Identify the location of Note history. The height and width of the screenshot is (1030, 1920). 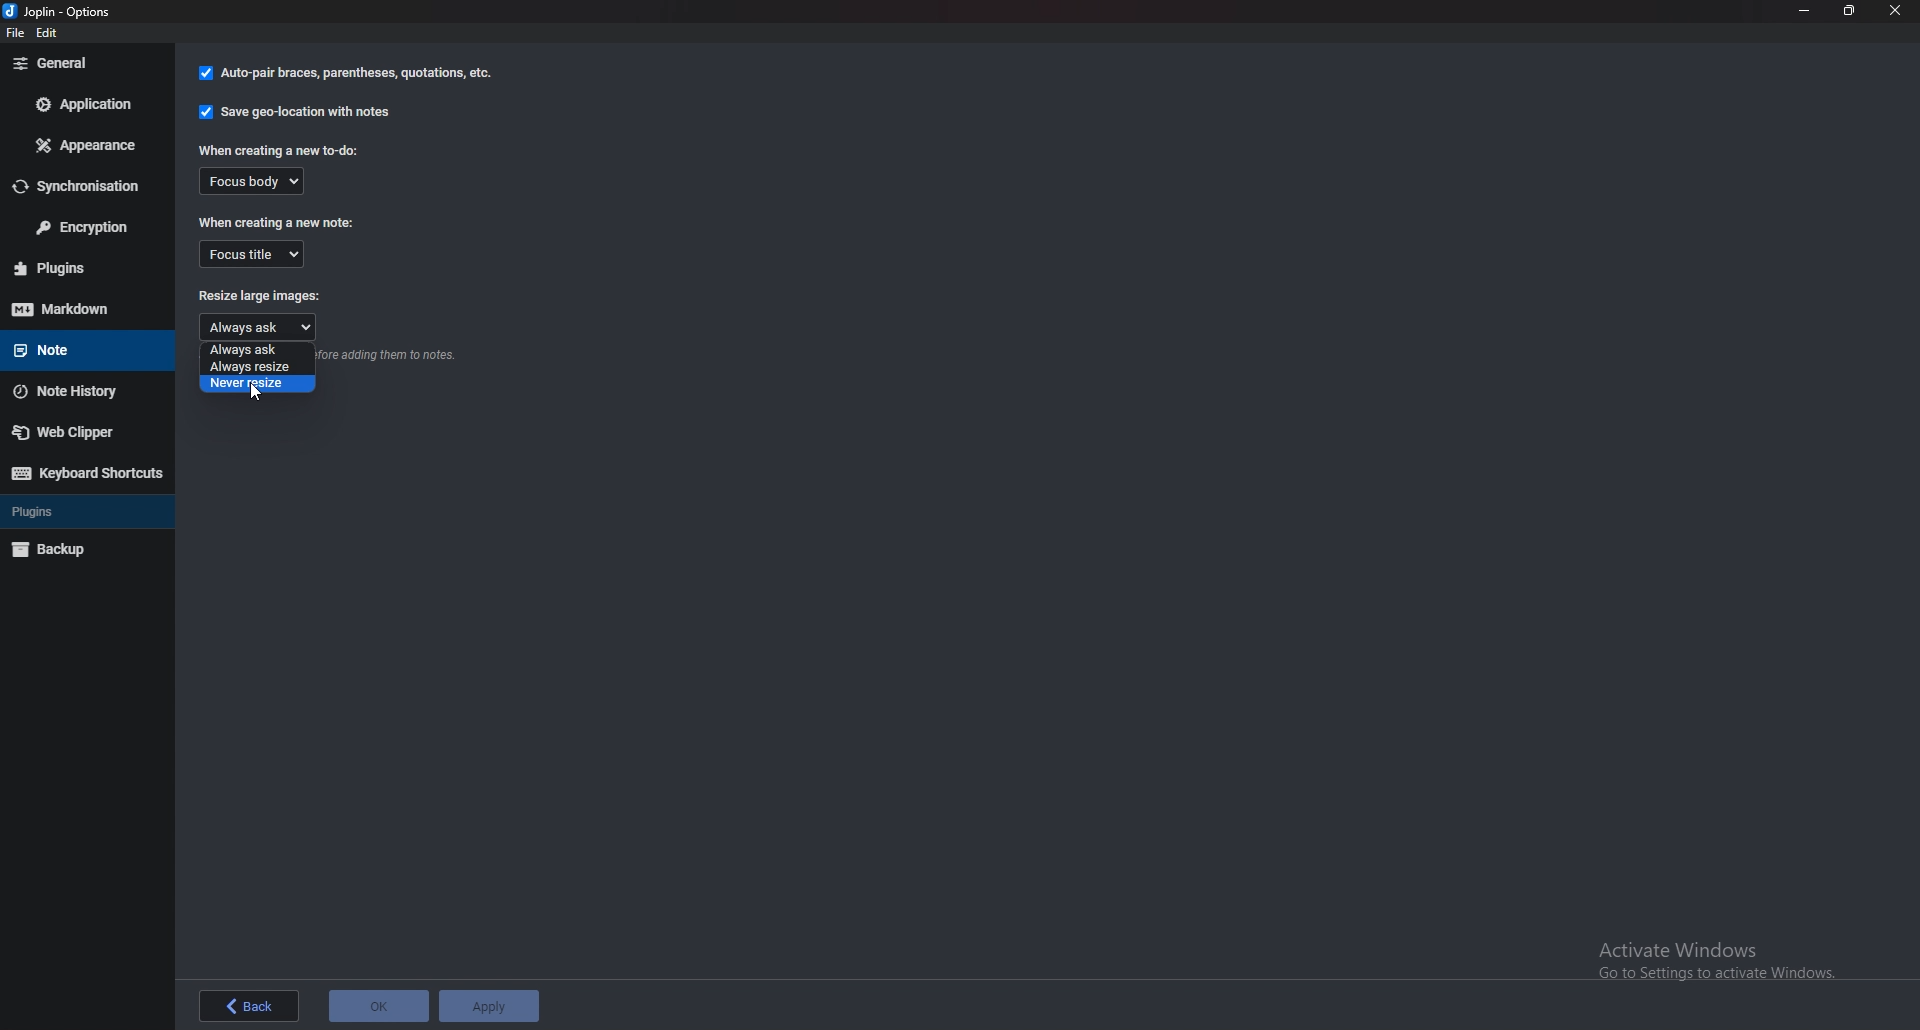
(79, 392).